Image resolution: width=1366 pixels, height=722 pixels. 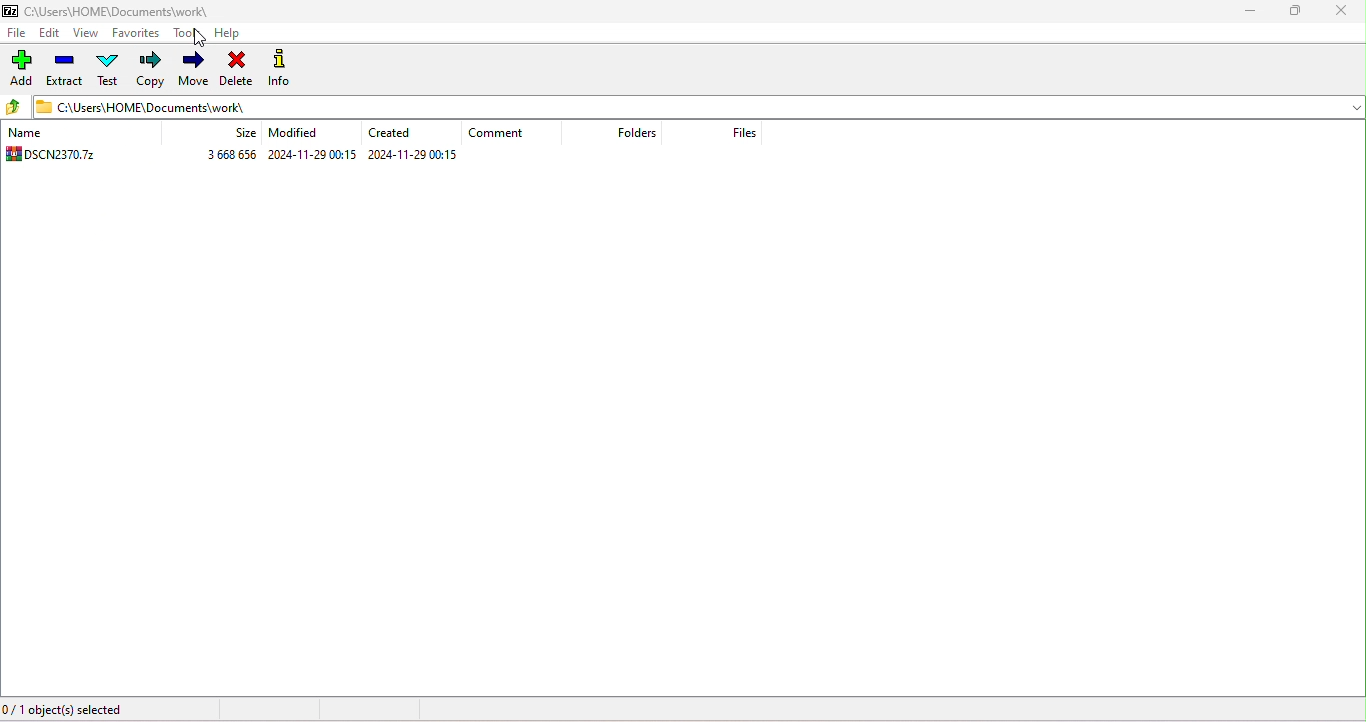 I want to click on modified, so click(x=305, y=133).